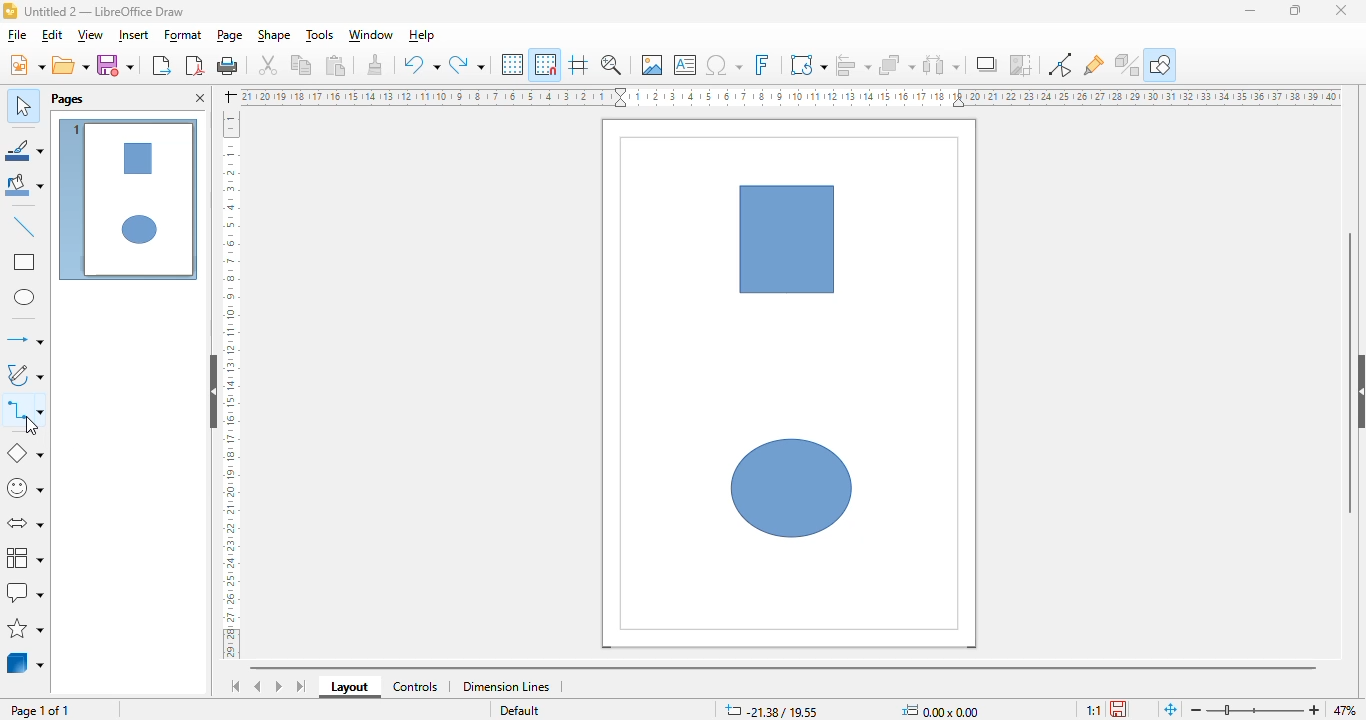 Image resolution: width=1366 pixels, height=720 pixels. I want to click on file, so click(18, 36).